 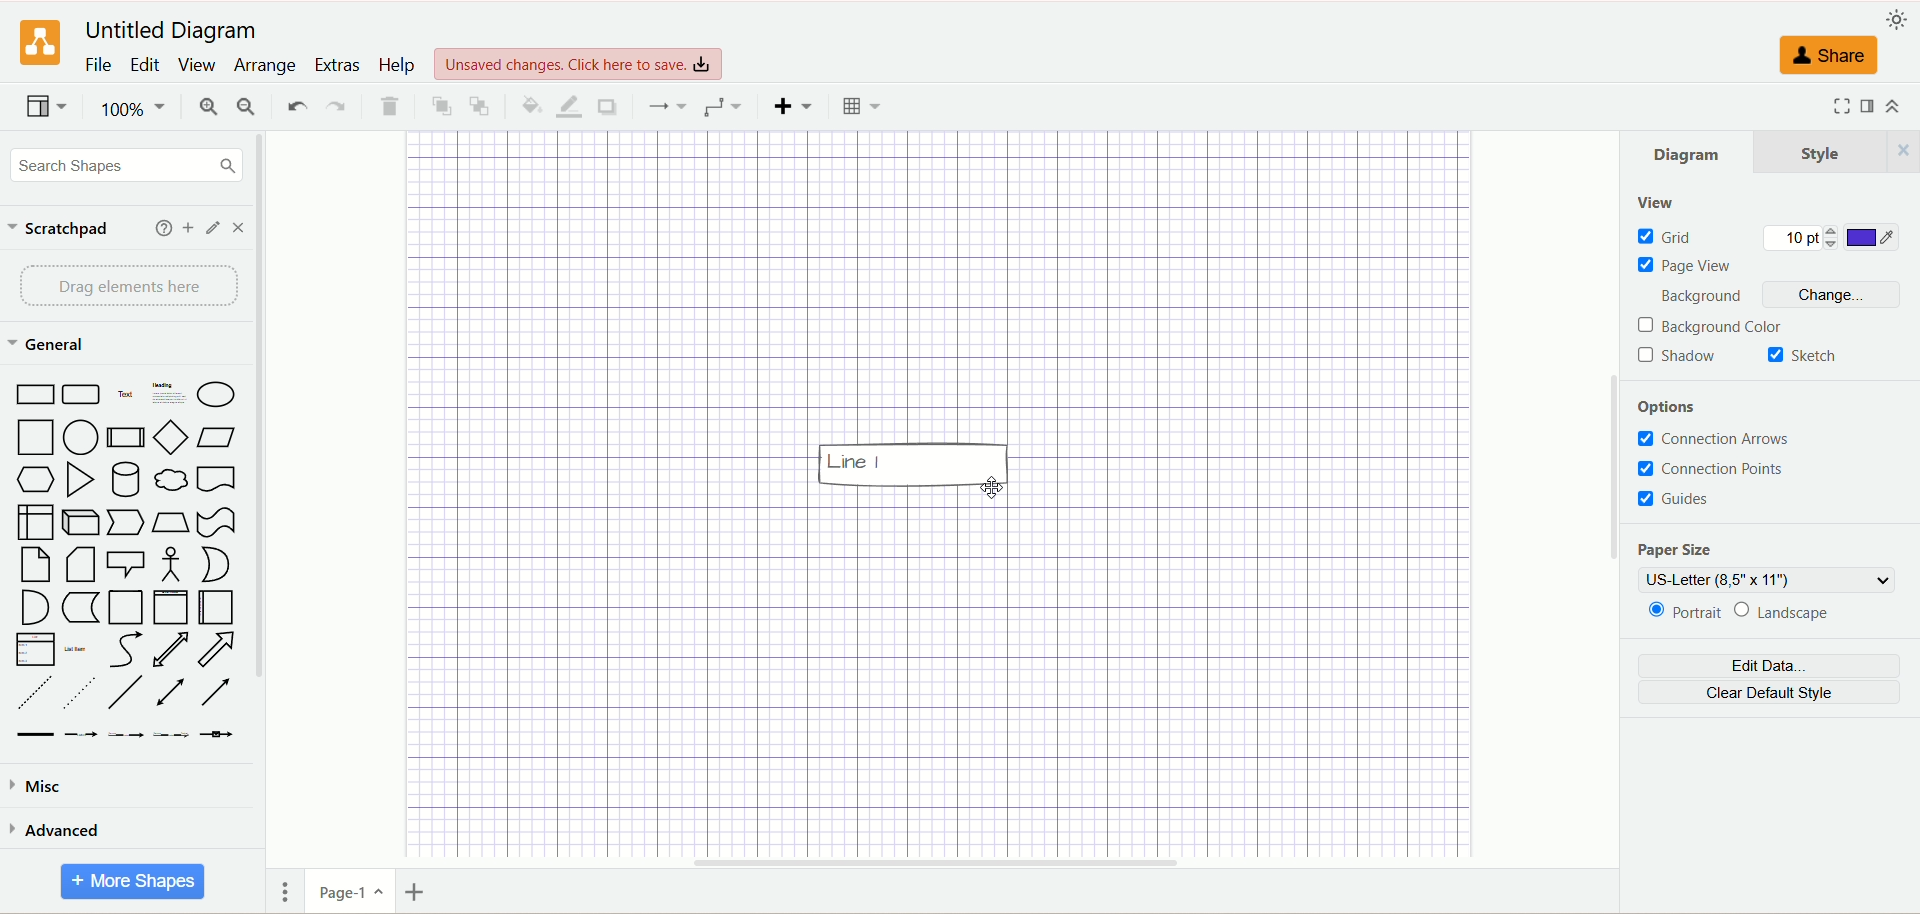 What do you see at coordinates (1717, 440) in the screenshot?
I see `connection arrow` at bounding box center [1717, 440].